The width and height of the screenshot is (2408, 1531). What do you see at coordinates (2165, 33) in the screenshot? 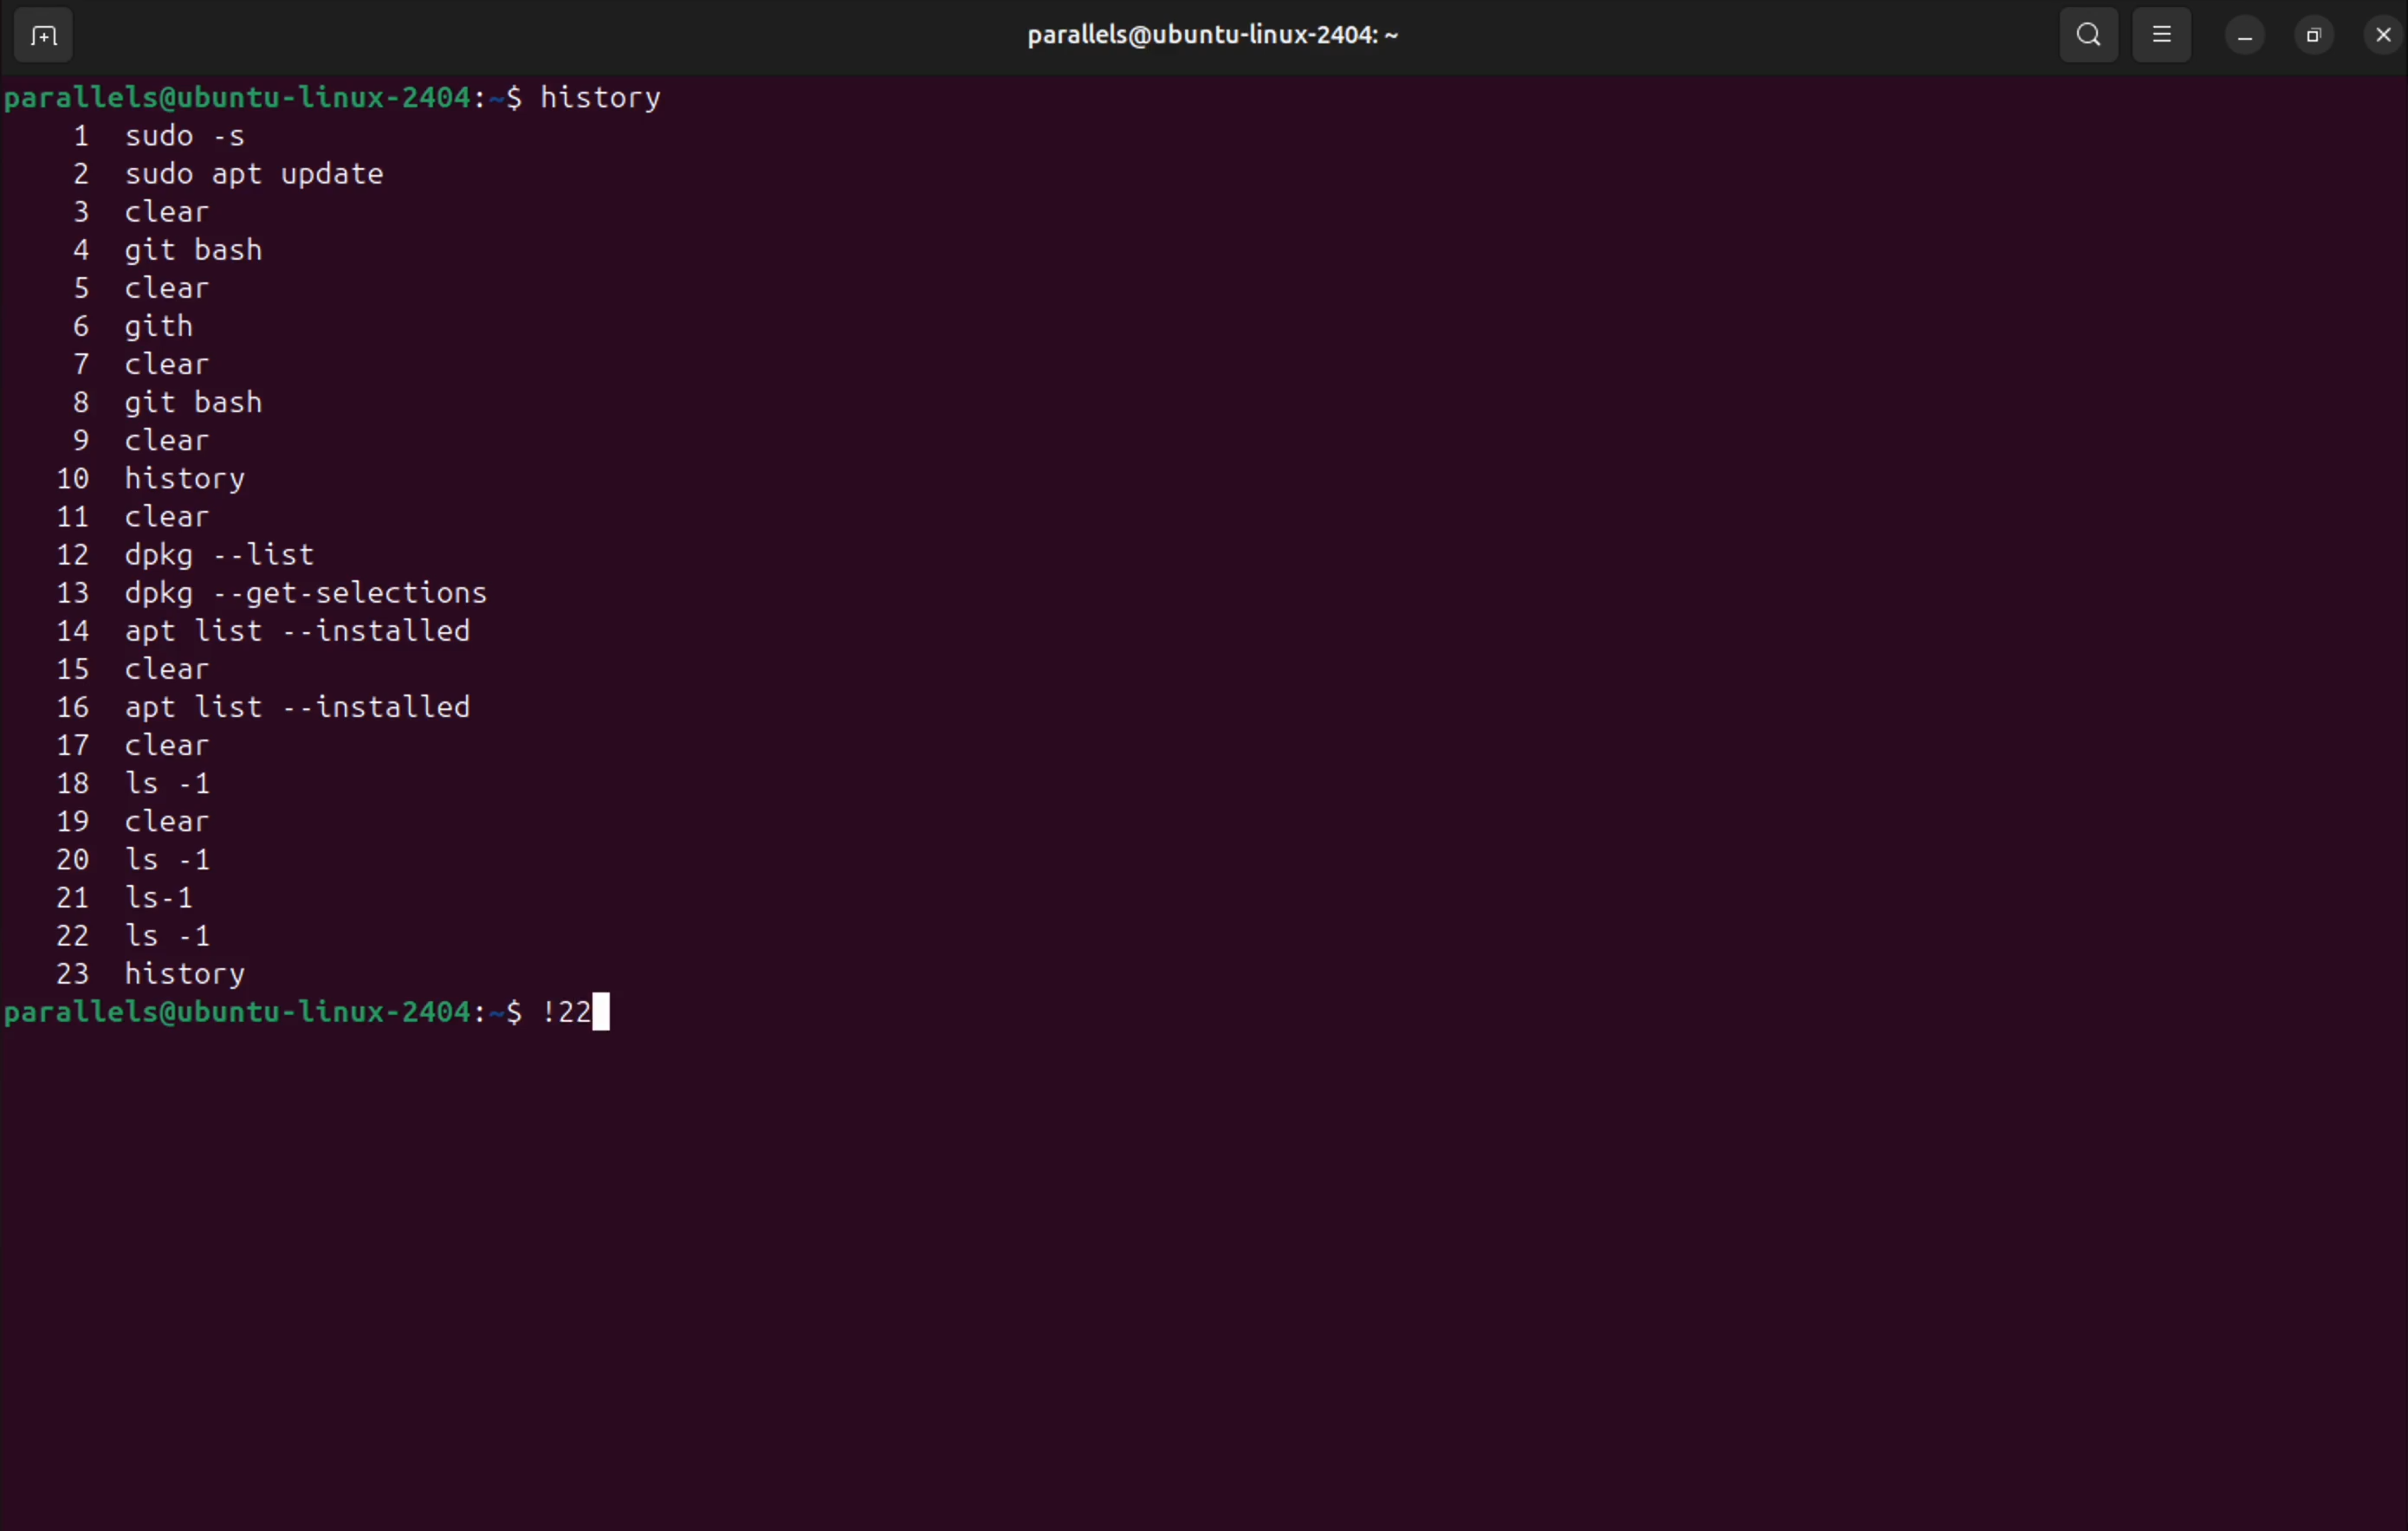
I see `view options` at bounding box center [2165, 33].